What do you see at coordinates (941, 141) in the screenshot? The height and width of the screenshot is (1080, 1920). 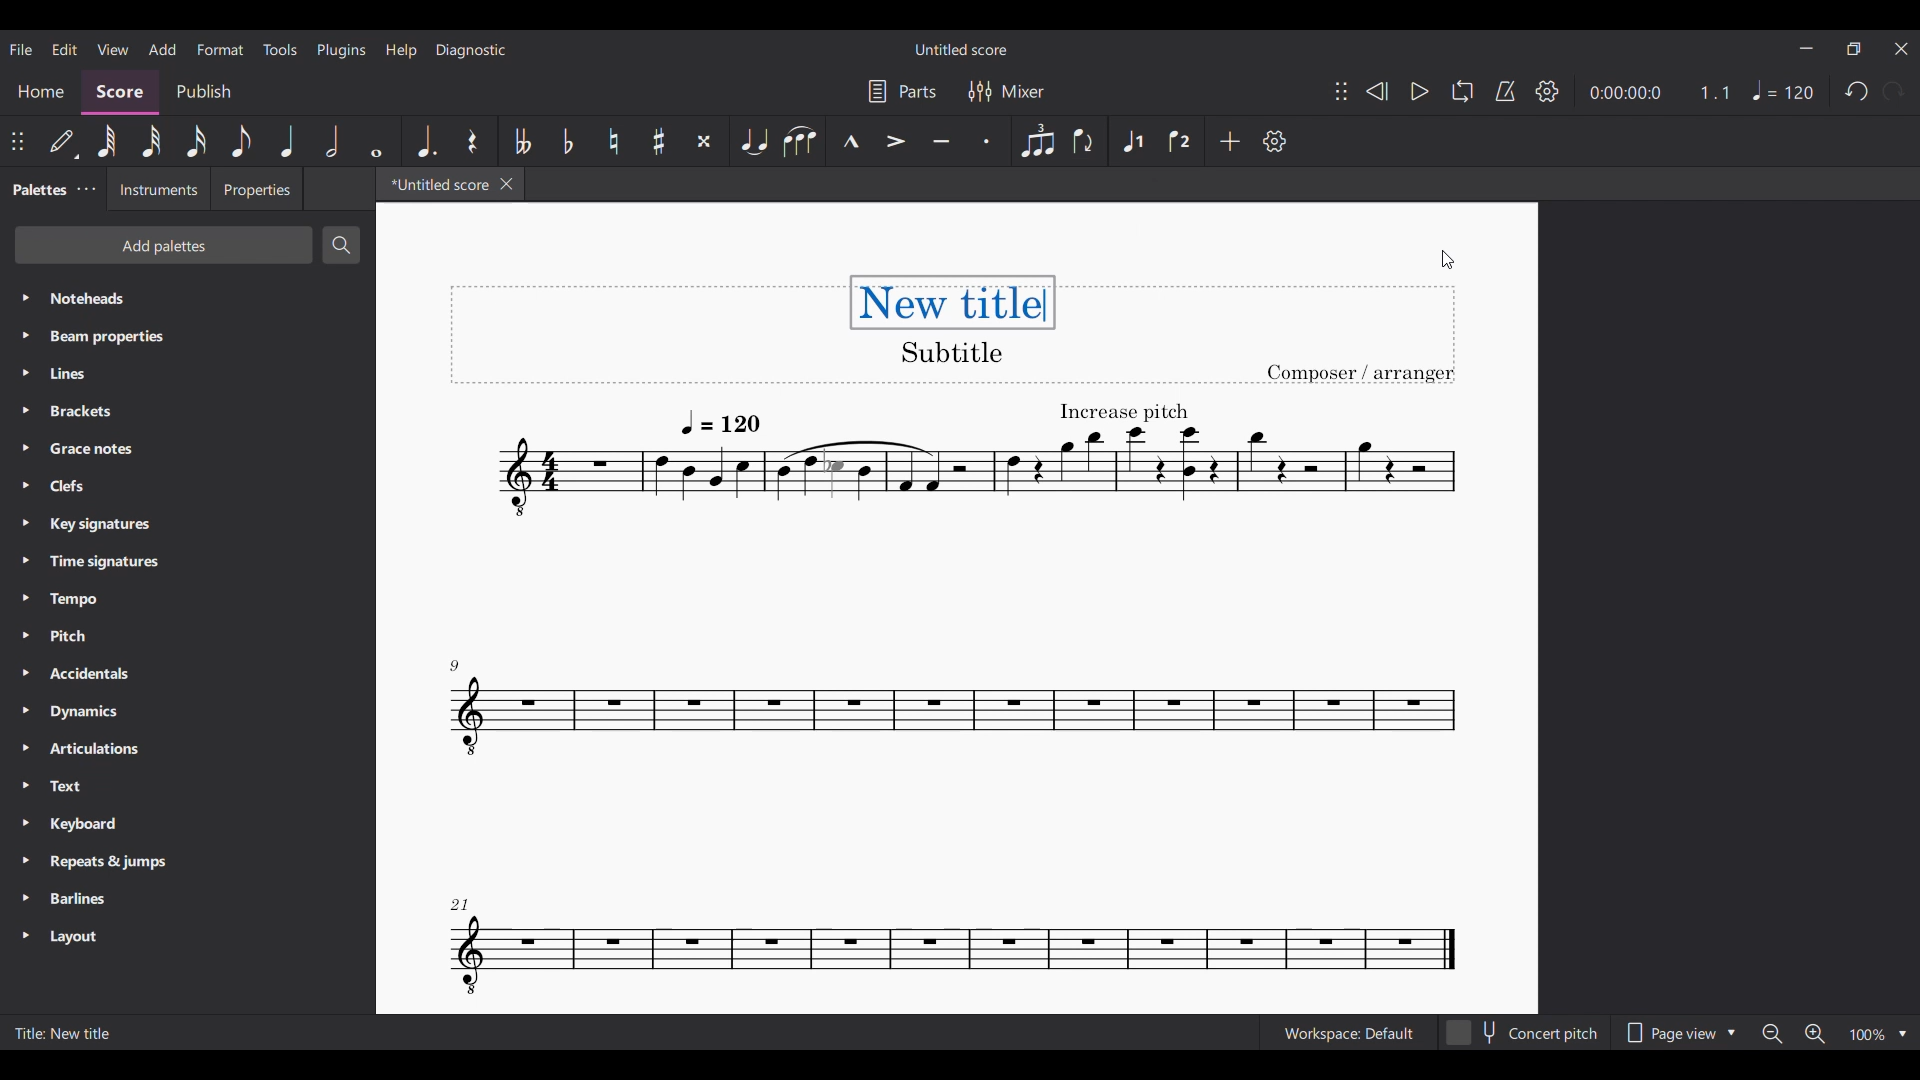 I see `Tenuto` at bounding box center [941, 141].